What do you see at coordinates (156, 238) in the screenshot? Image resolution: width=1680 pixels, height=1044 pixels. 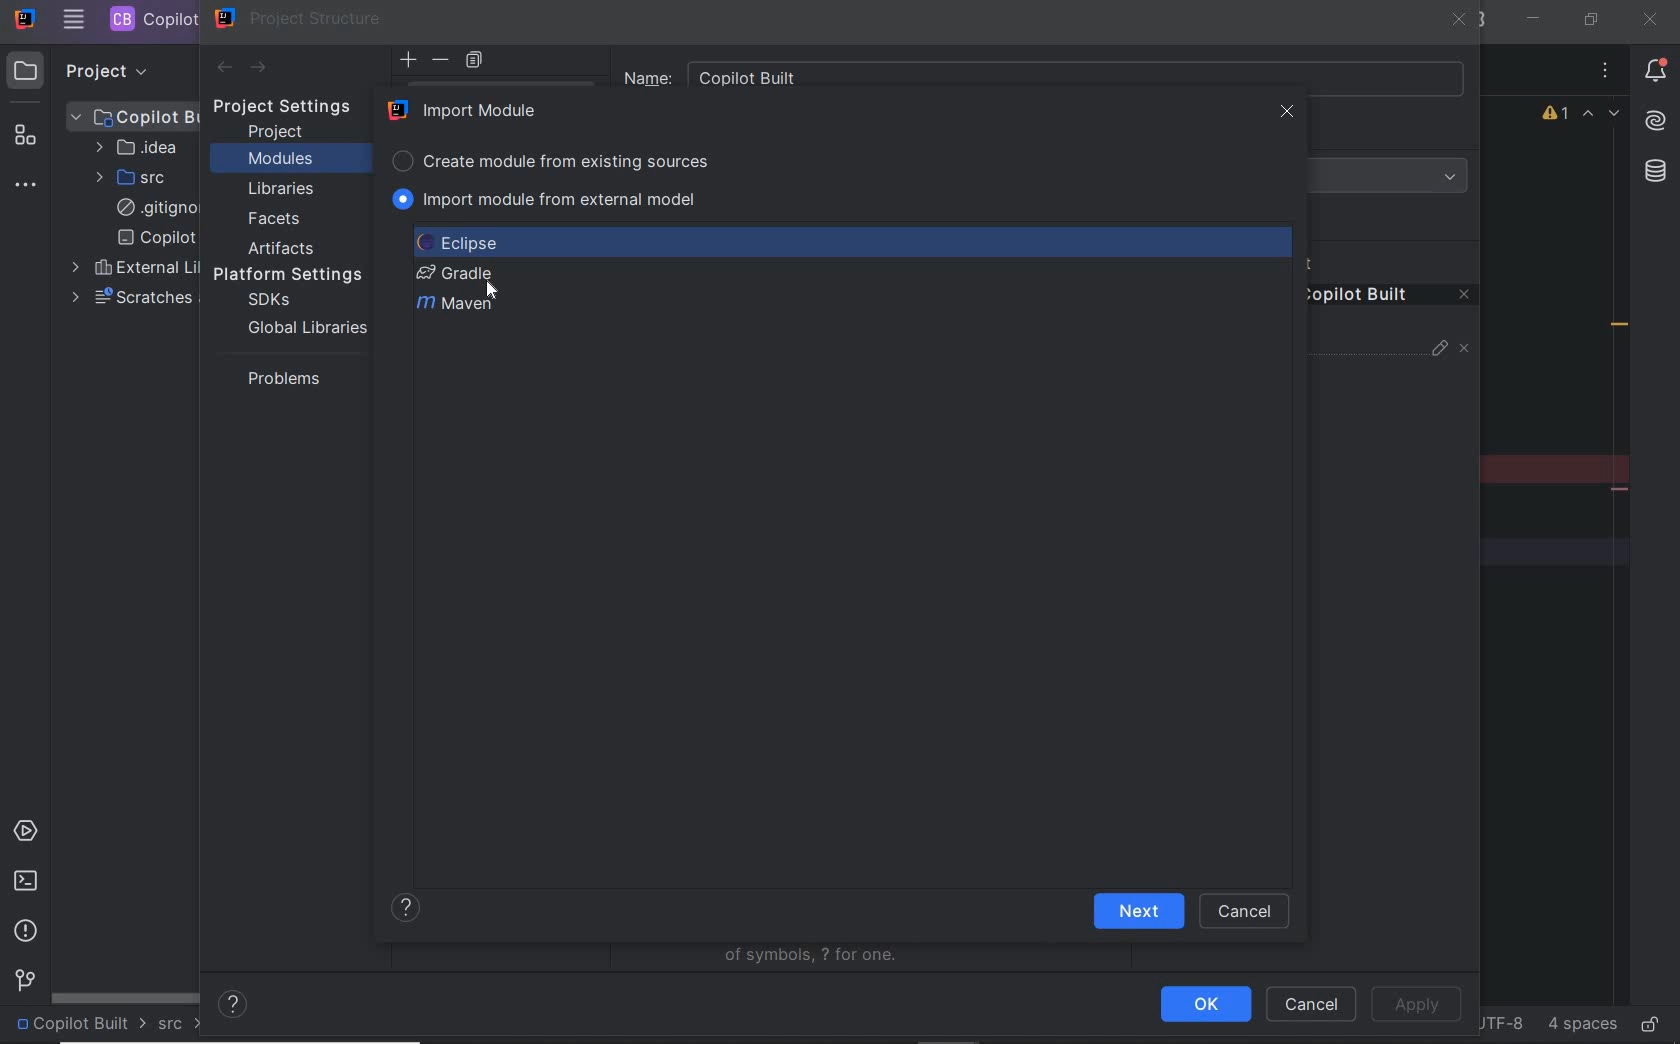 I see `copilot built.iml` at bounding box center [156, 238].